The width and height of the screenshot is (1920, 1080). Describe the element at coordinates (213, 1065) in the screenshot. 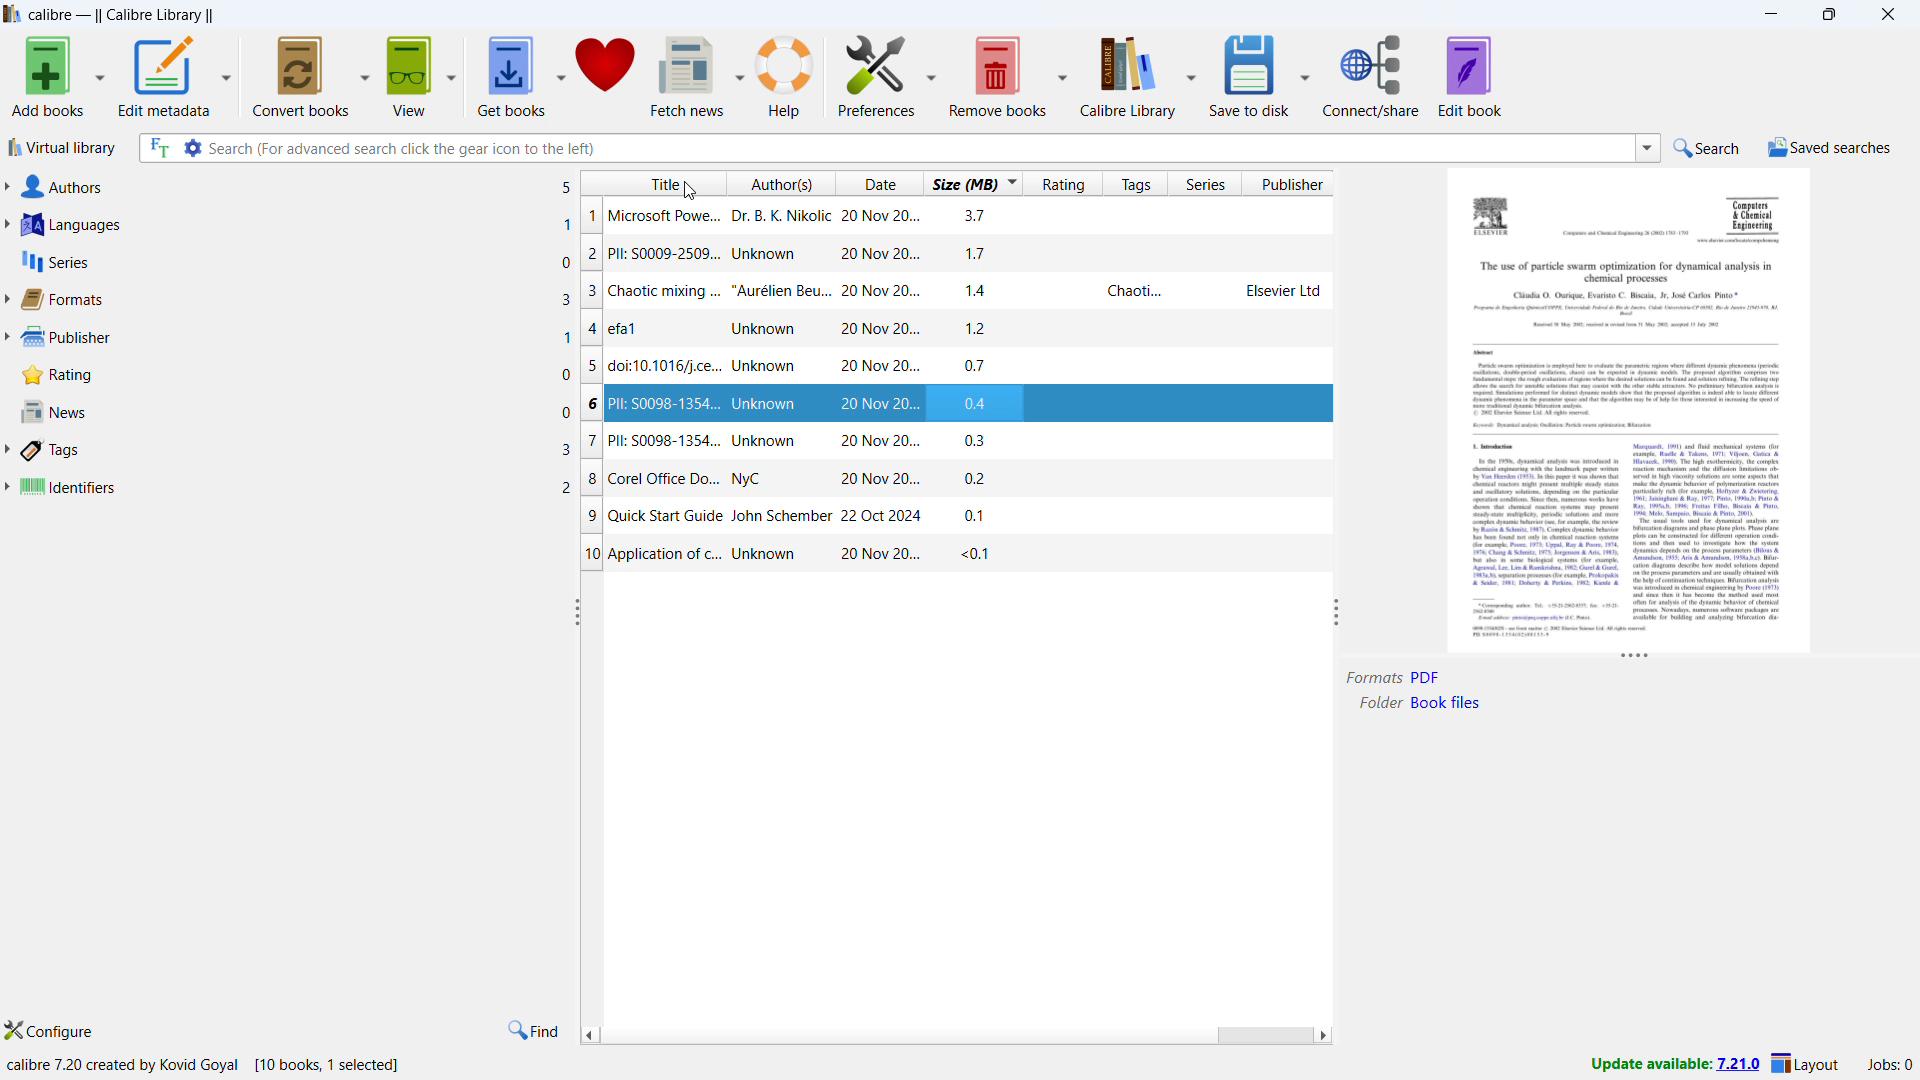

I see `calibre 7.20 created by Kovid Goyal [10 books, 1 selected]` at that location.